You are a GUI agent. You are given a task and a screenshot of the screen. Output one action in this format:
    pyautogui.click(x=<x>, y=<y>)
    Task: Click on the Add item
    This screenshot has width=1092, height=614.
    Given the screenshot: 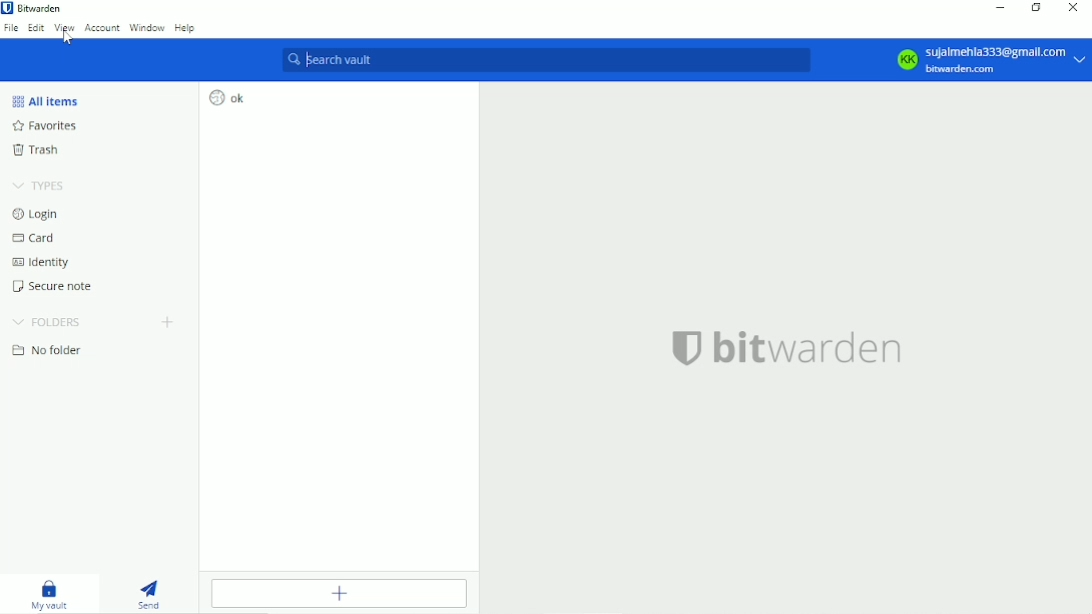 What is the action you would take?
    pyautogui.click(x=341, y=593)
    